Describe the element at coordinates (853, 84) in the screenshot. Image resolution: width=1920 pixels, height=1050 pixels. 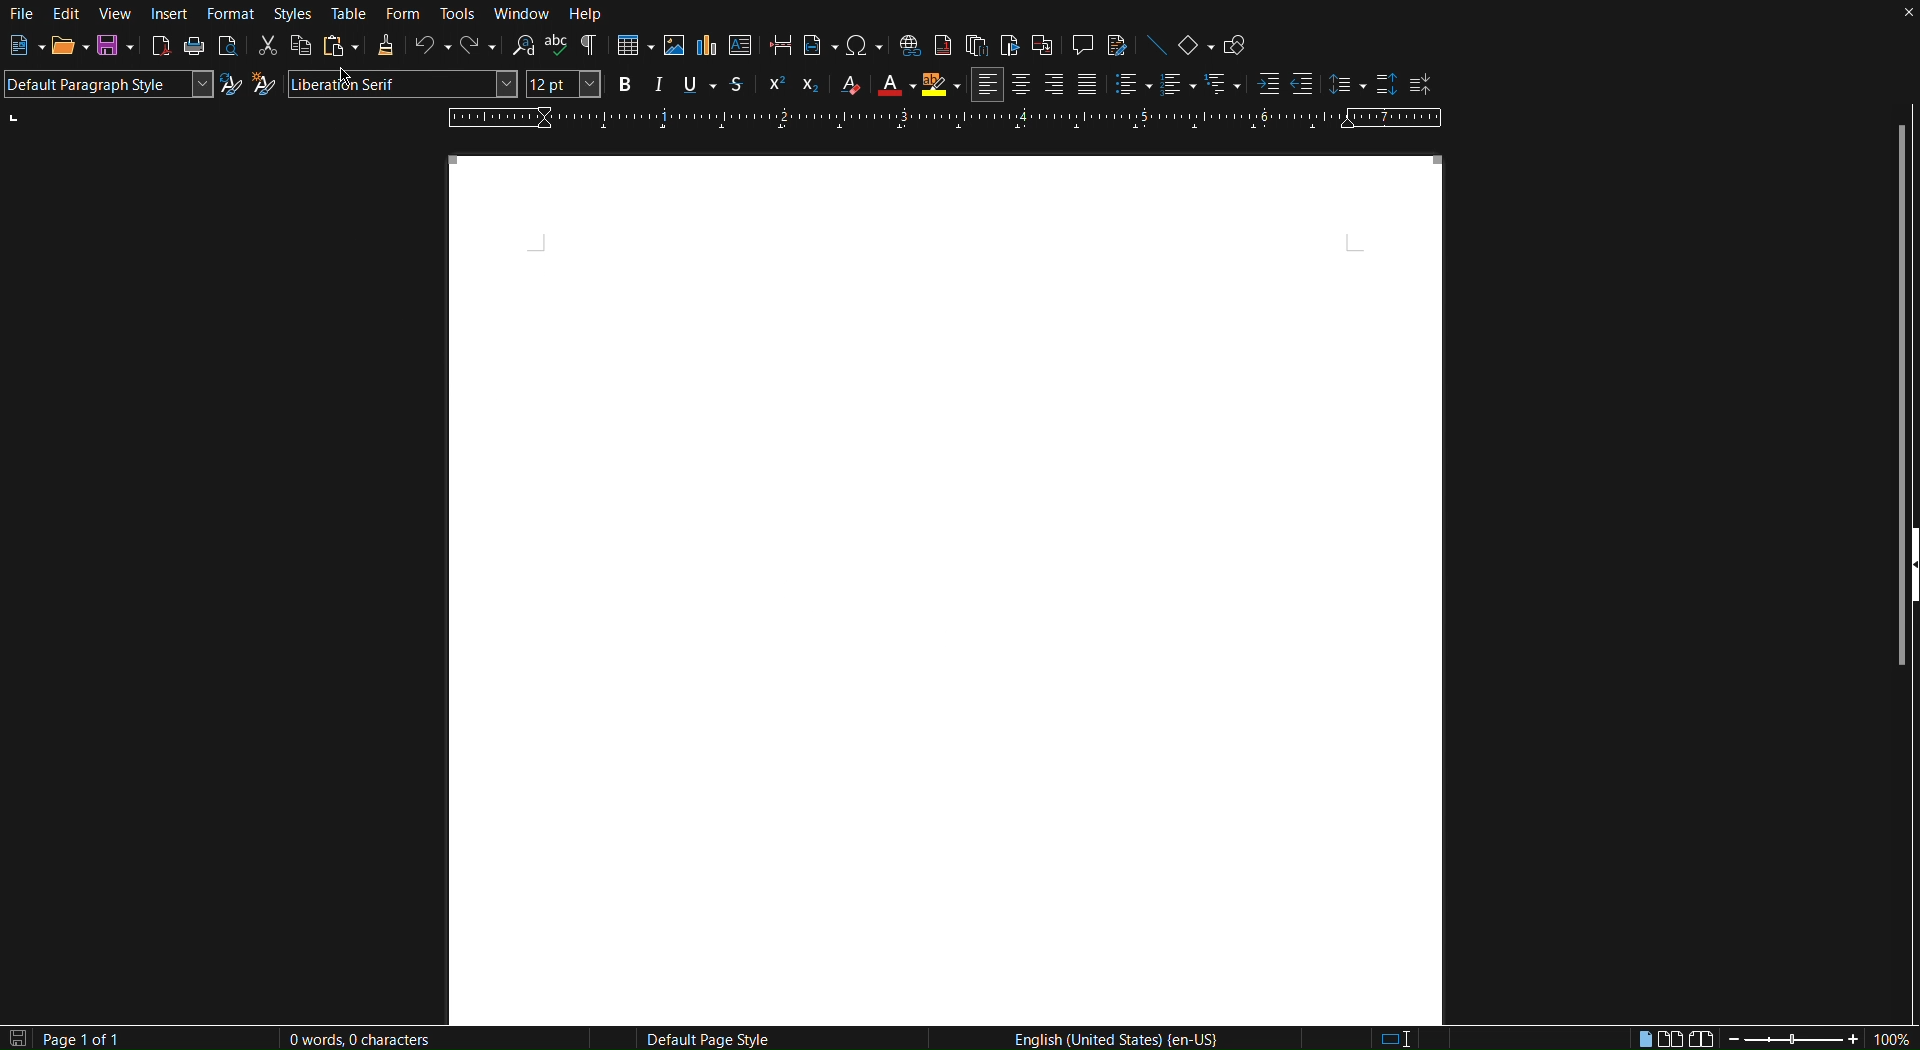
I see `Clear Formatting` at that location.